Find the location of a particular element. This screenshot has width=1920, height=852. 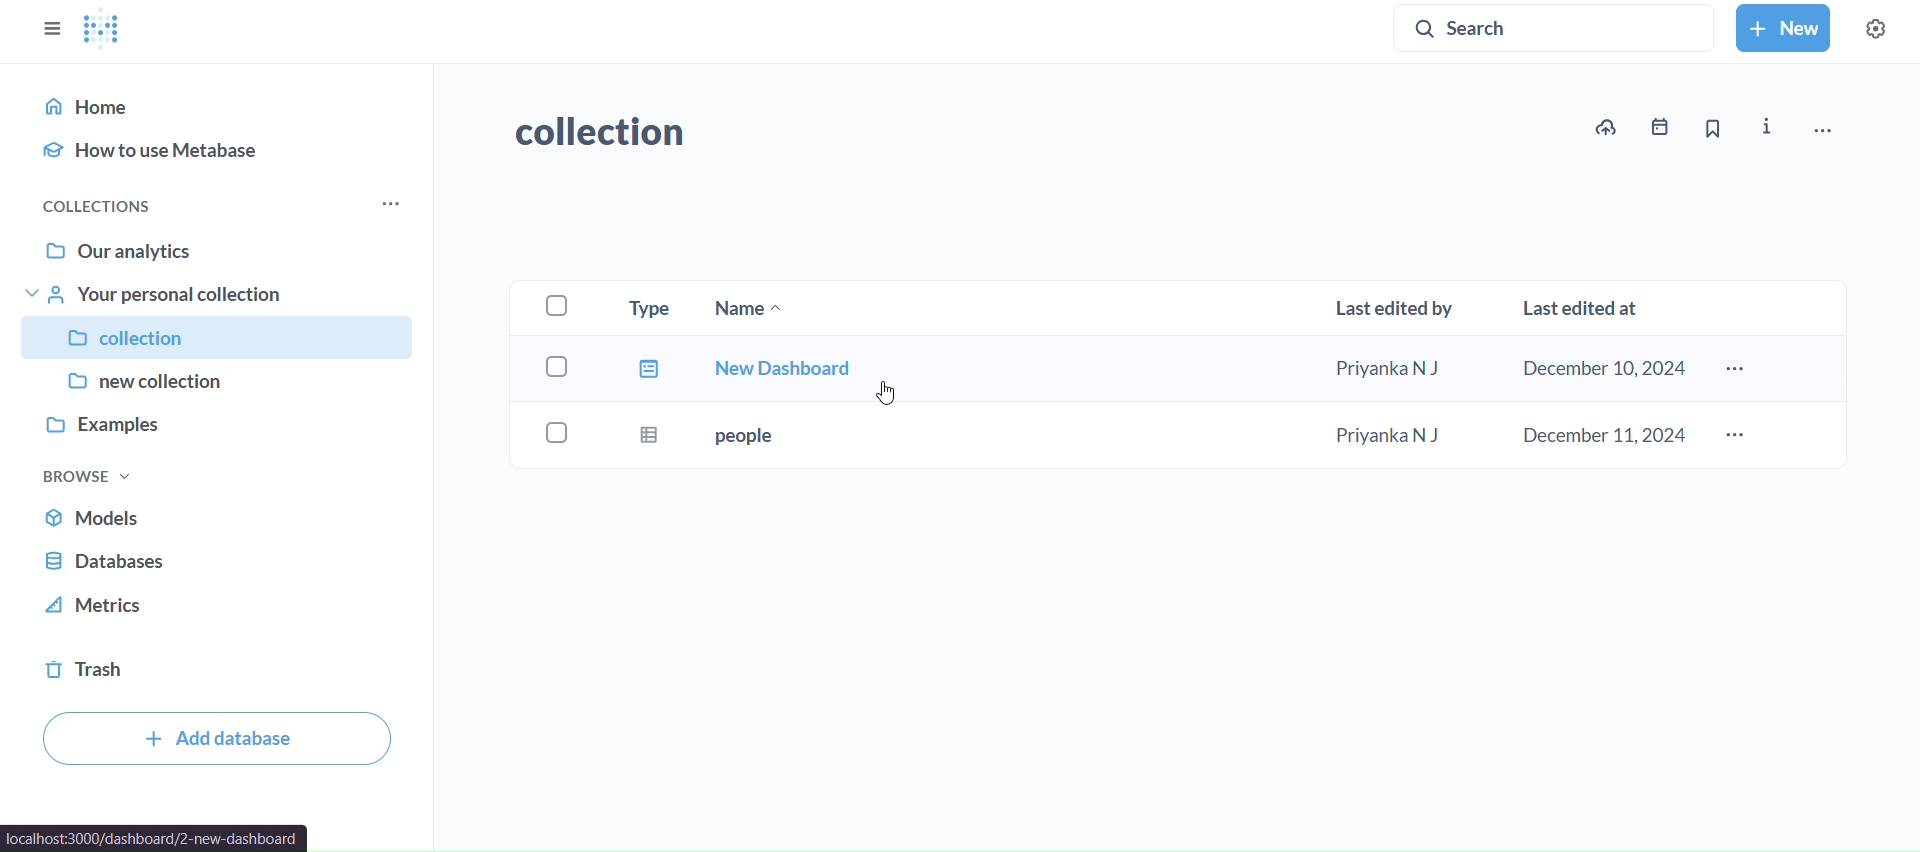

our analytics is located at coordinates (224, 247).